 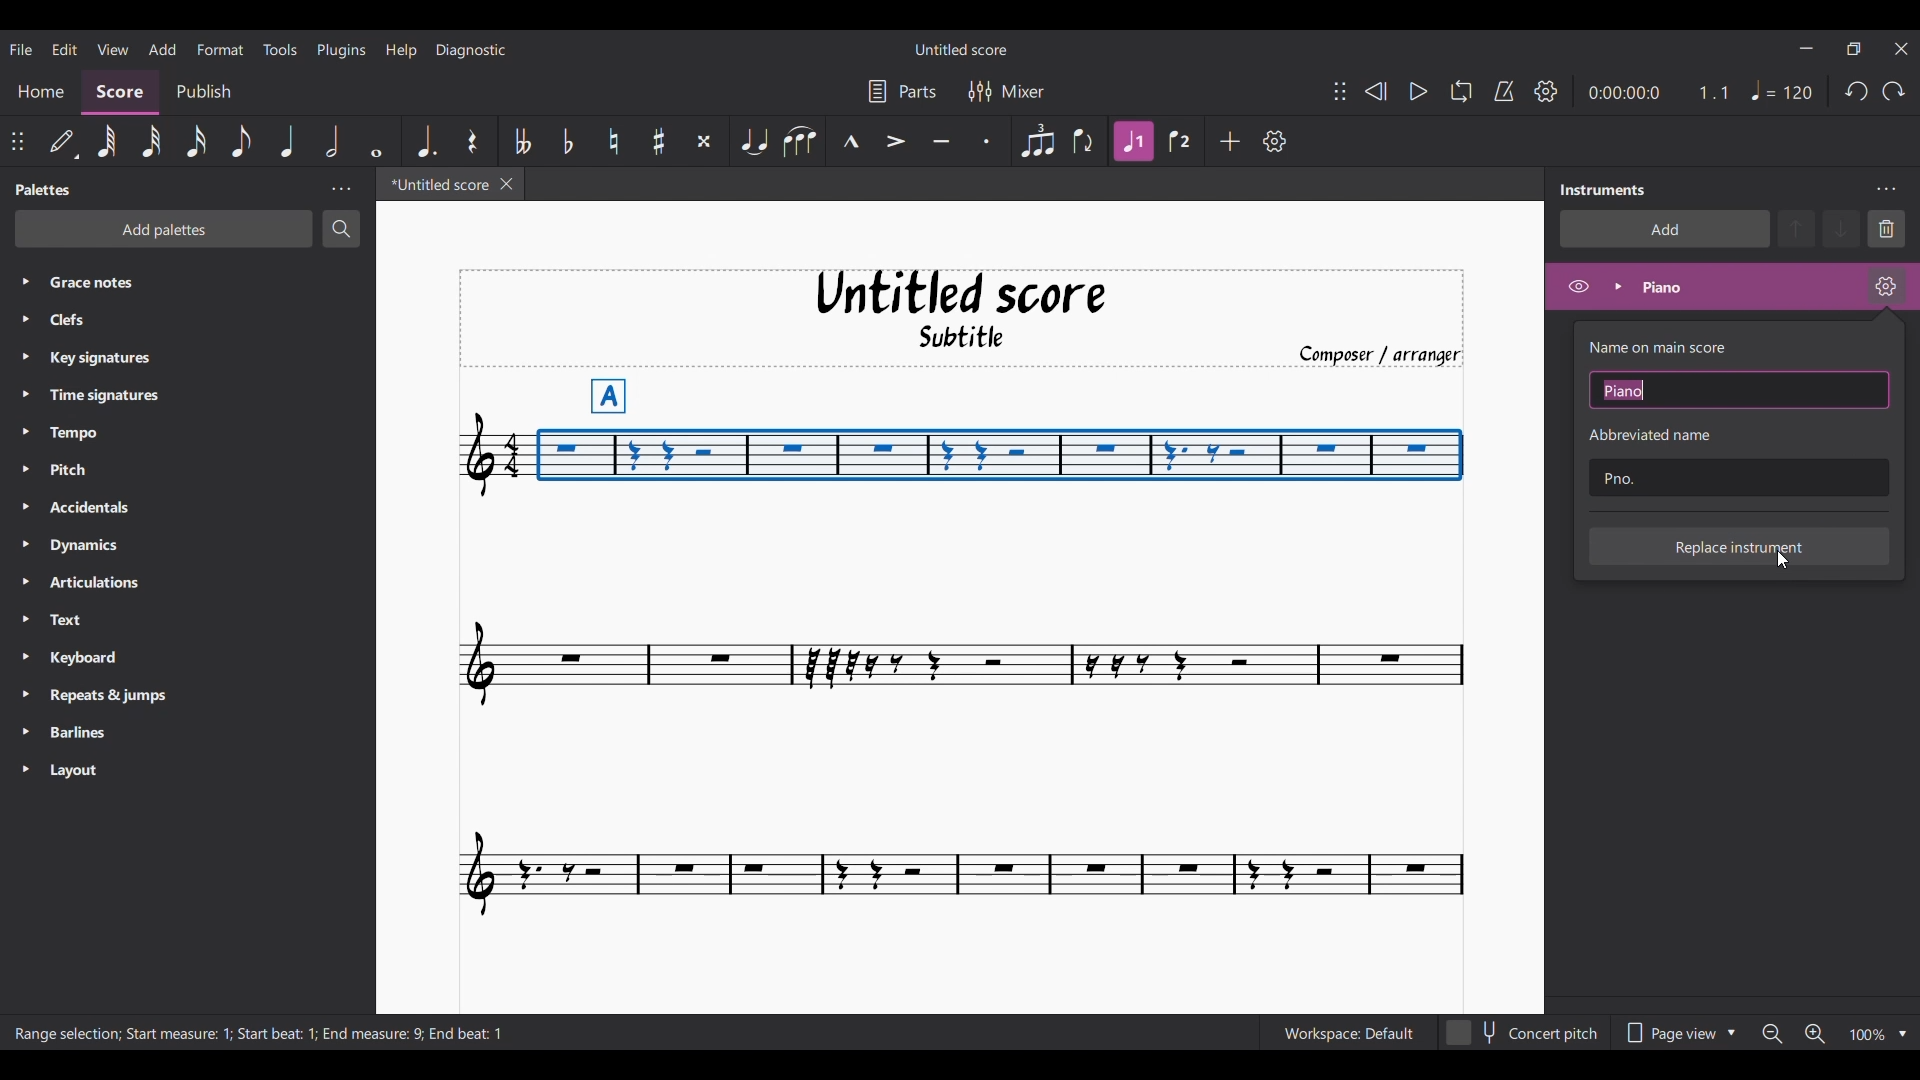 I want to click on Panel settings, so click(x=341, y=189).